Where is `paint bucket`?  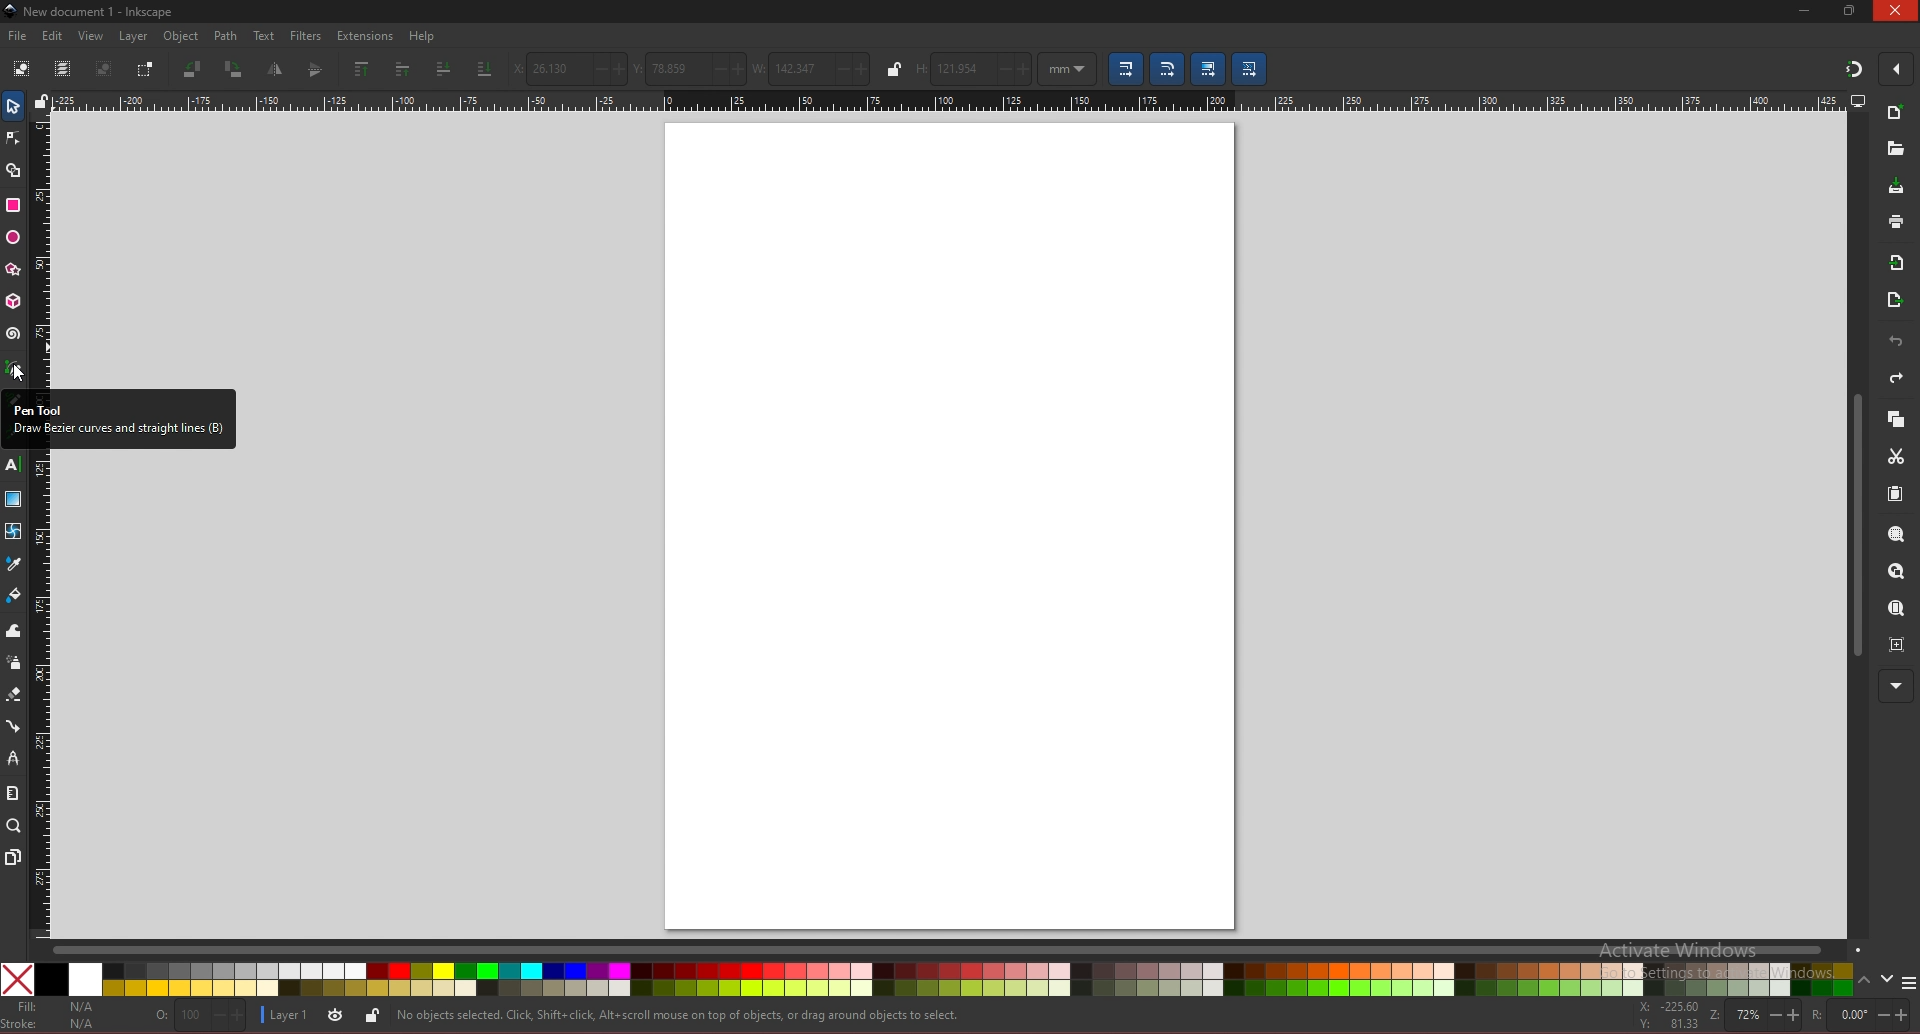
paint bucket is located at coordinates (14, 594).